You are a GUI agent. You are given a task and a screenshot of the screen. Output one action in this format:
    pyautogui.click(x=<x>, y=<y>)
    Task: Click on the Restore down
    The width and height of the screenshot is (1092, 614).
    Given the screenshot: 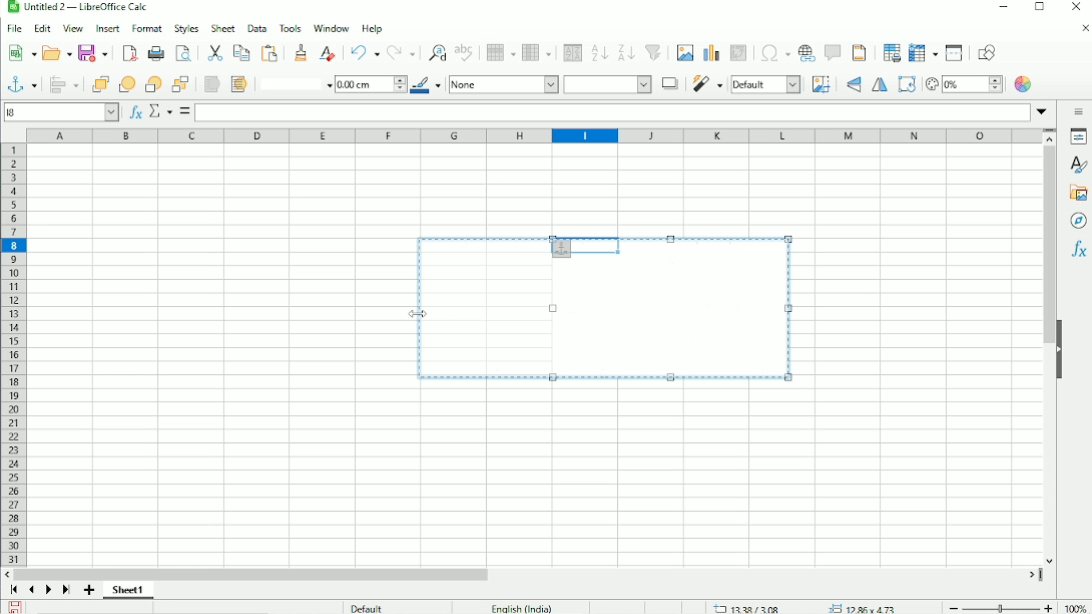 What is the action you would take?
    pyautogui.click(x=1039, y=10)
    